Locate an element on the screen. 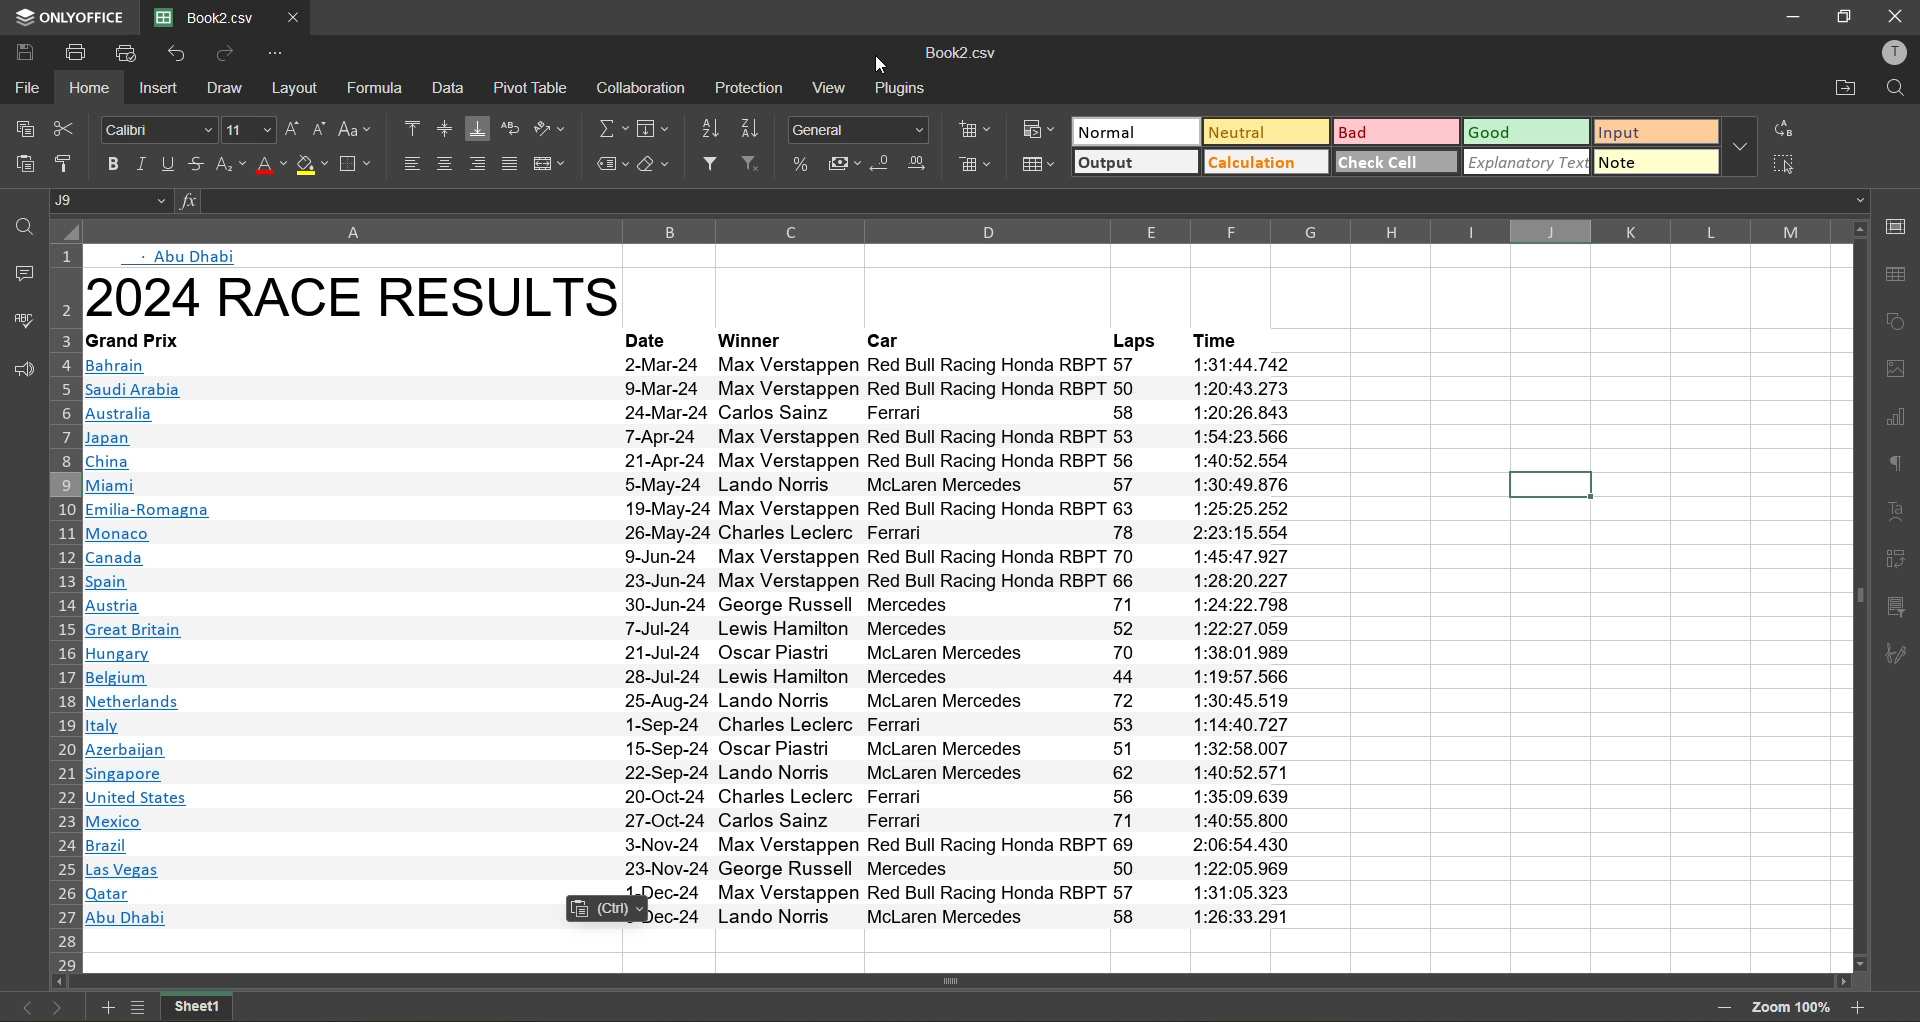  text info is located at coordinates (689, 750).